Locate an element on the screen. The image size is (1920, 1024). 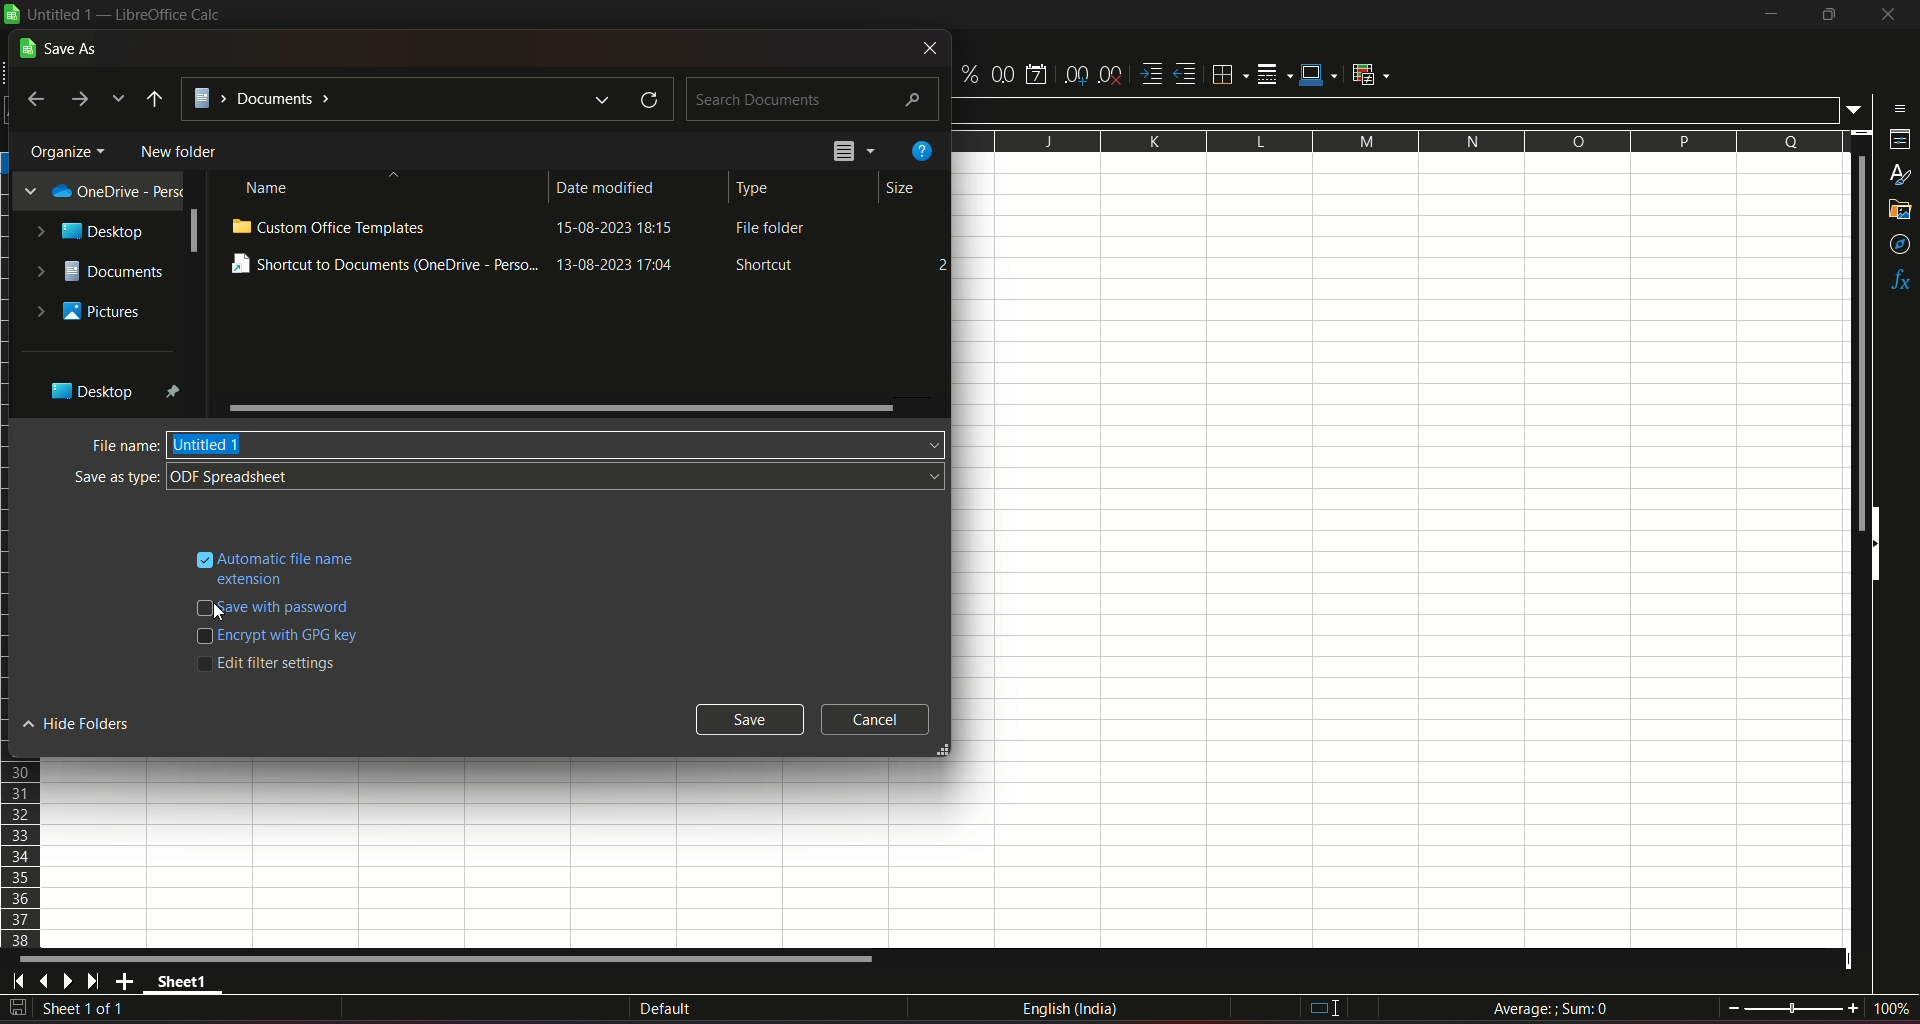
custom office template is located at coordinates (329, 226).